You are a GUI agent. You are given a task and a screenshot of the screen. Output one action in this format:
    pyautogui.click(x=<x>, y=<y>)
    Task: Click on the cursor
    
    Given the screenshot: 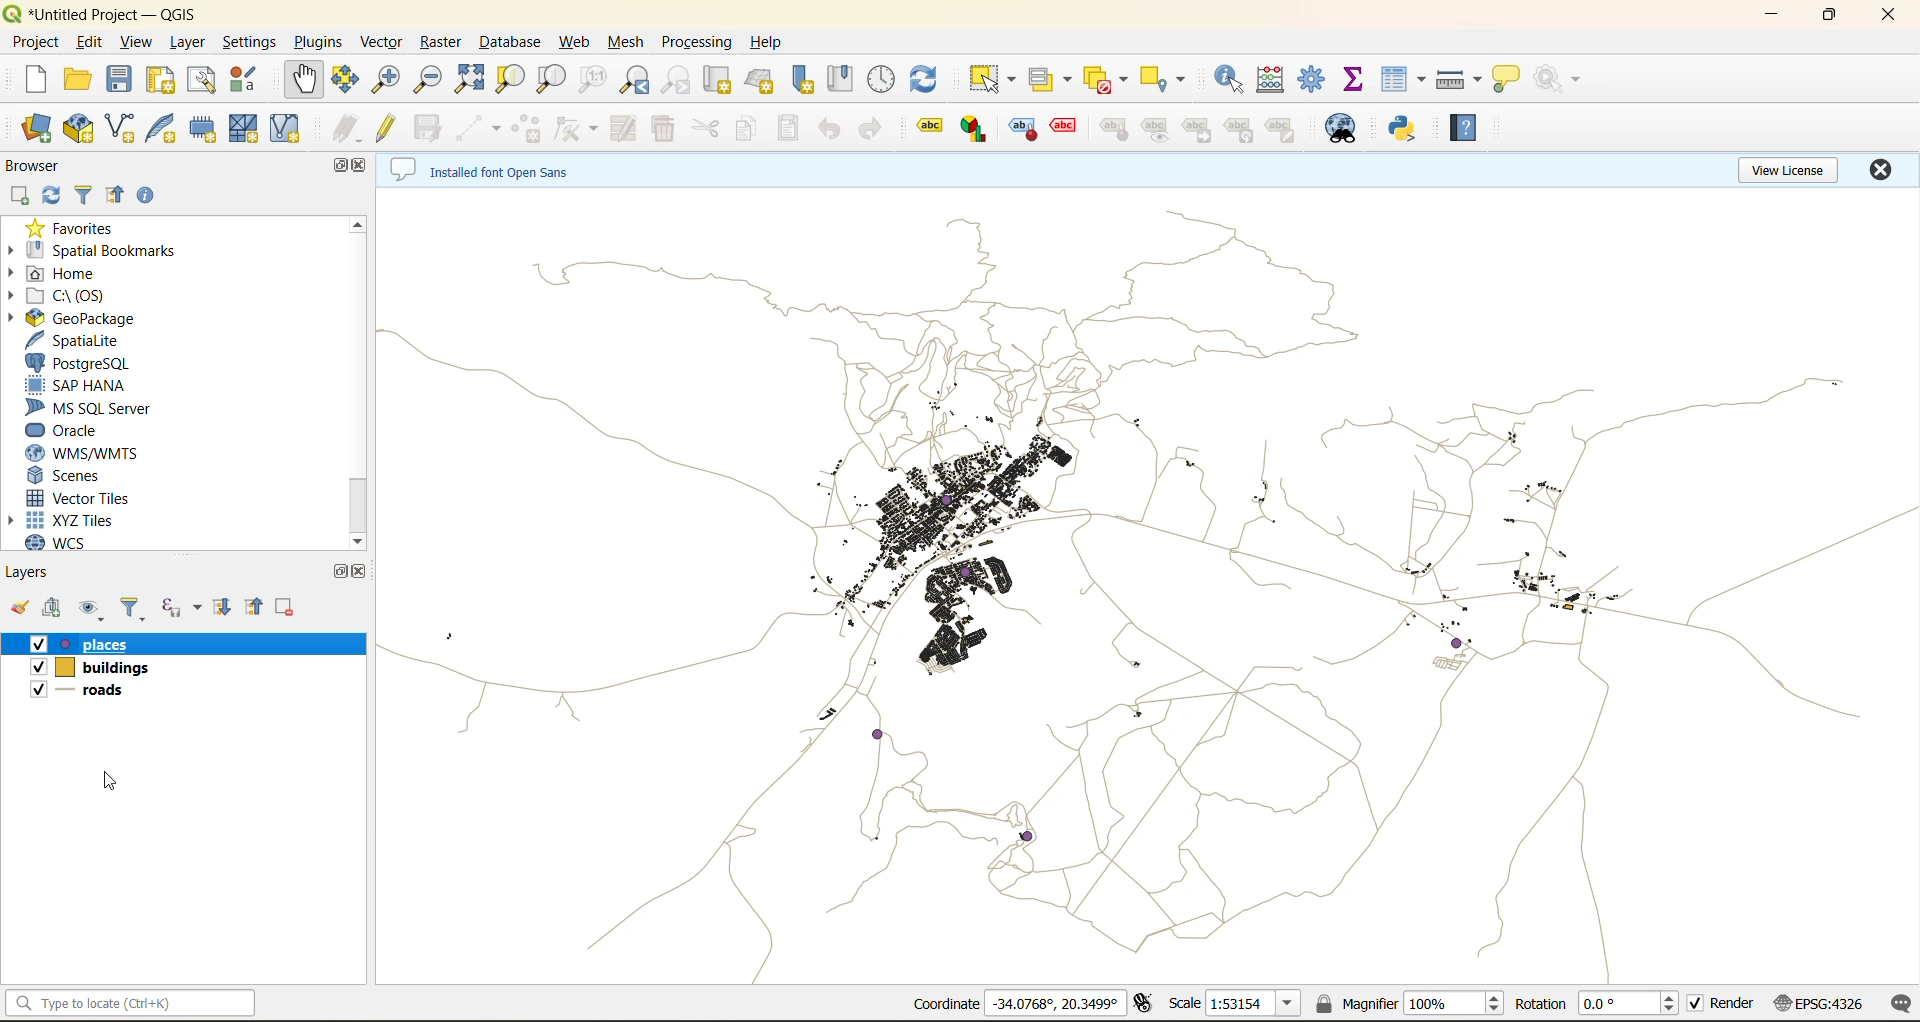 What is the action you would take?
    pyautogui.click(x=44, y=146)
    